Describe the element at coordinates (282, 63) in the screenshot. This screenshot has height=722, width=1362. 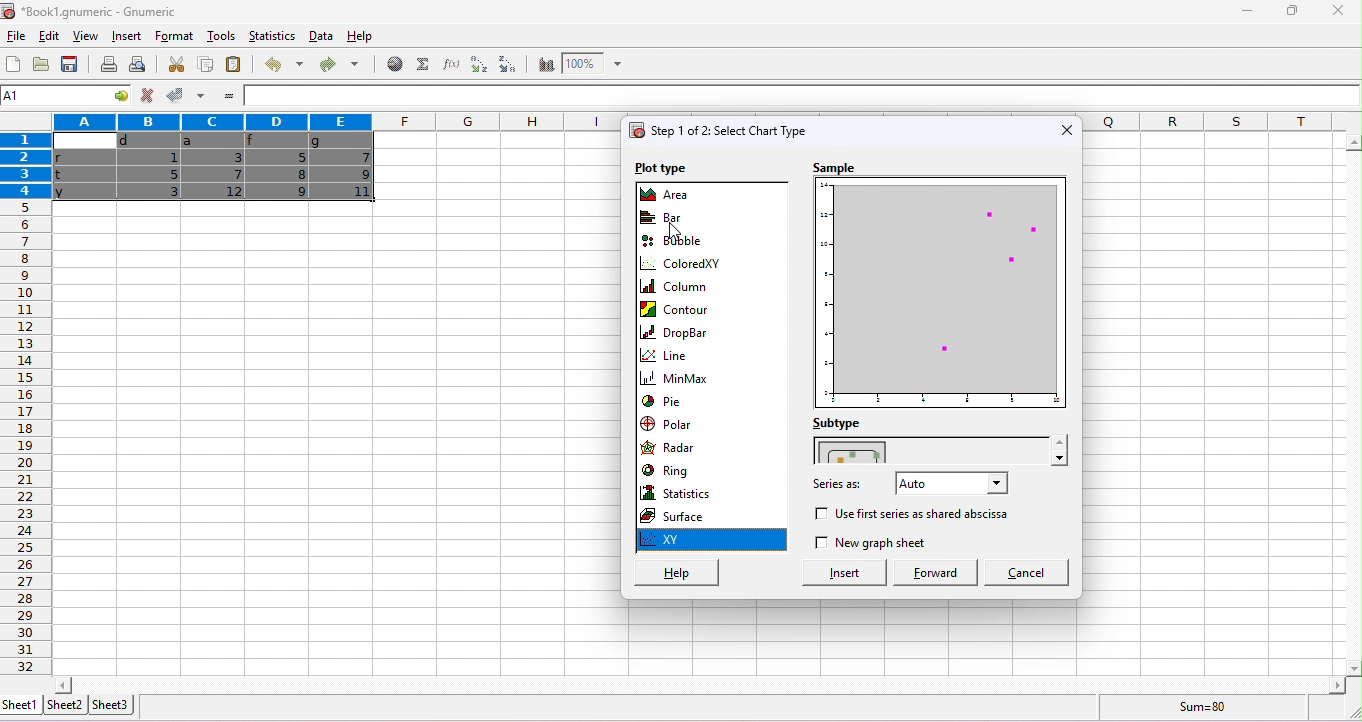
I see `undo` at that location.